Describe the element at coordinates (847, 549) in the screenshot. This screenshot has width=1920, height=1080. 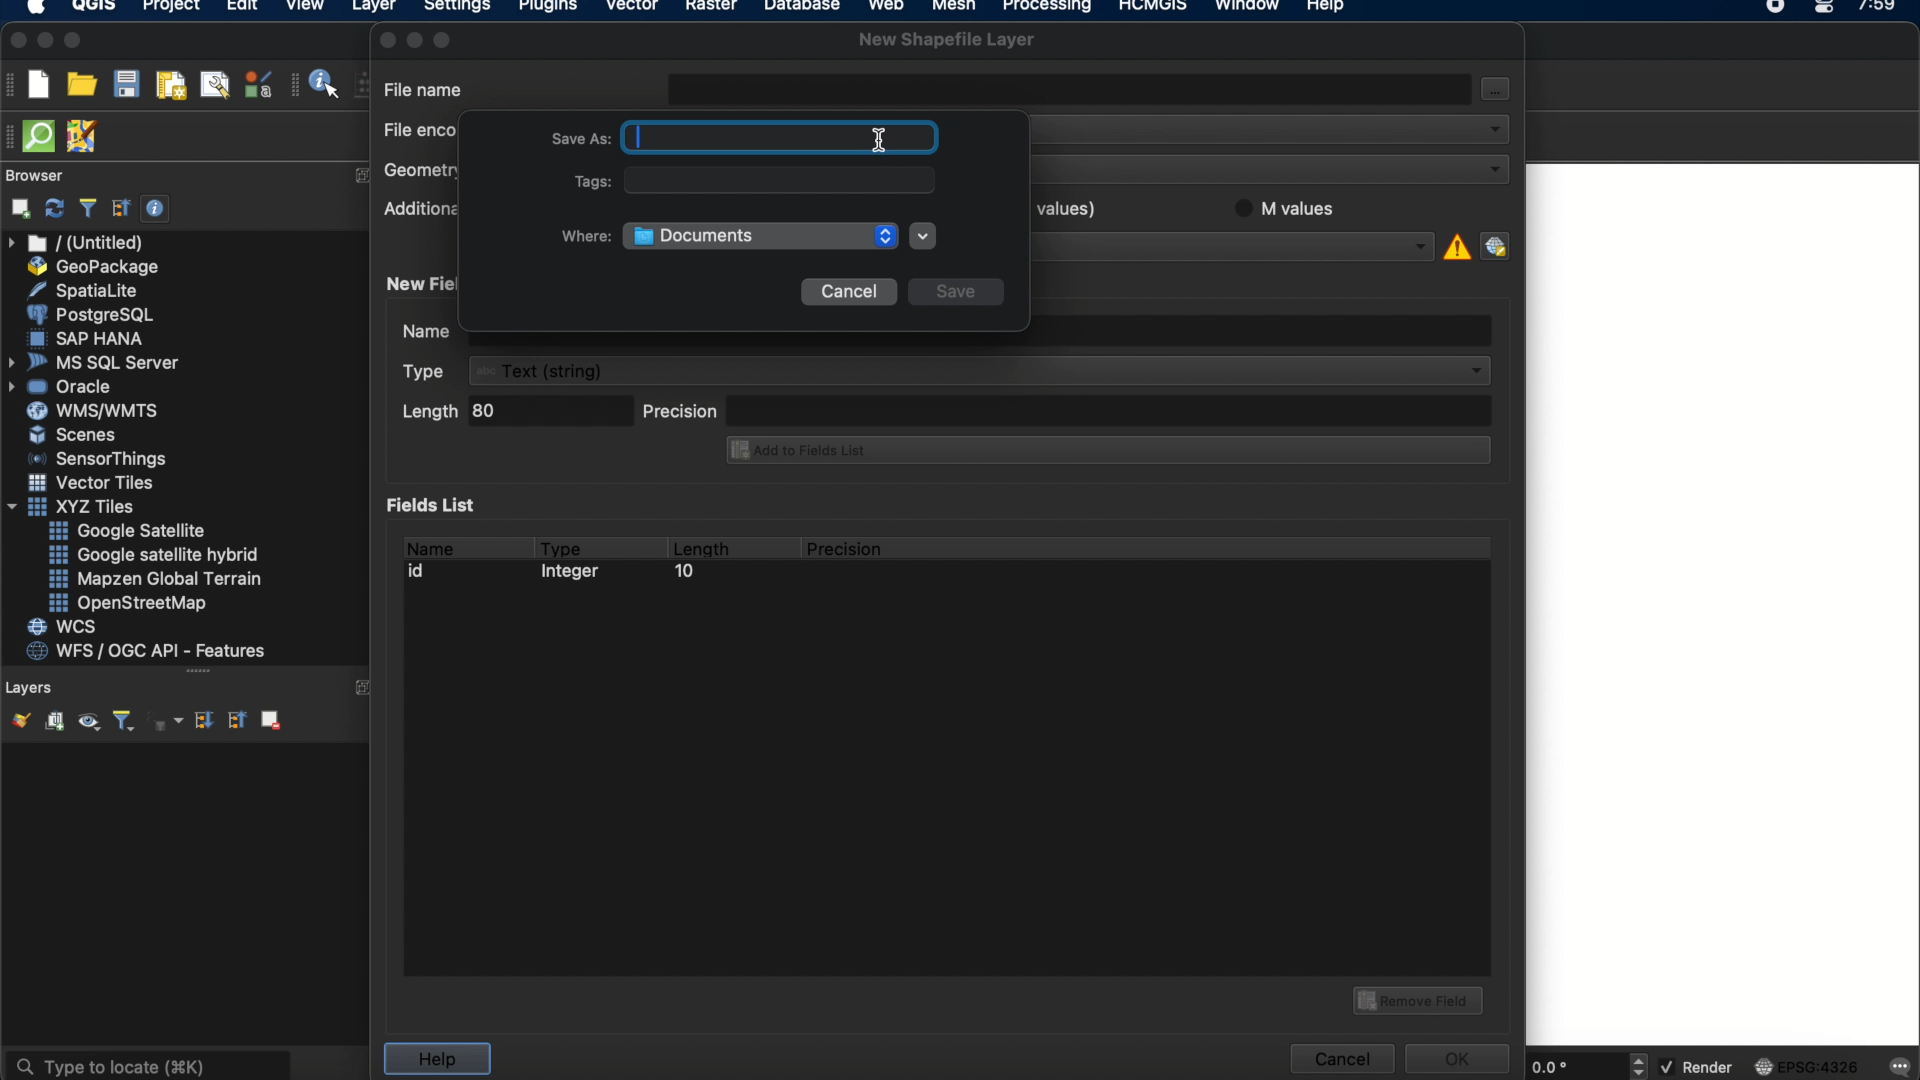
I see `precision` at that location.